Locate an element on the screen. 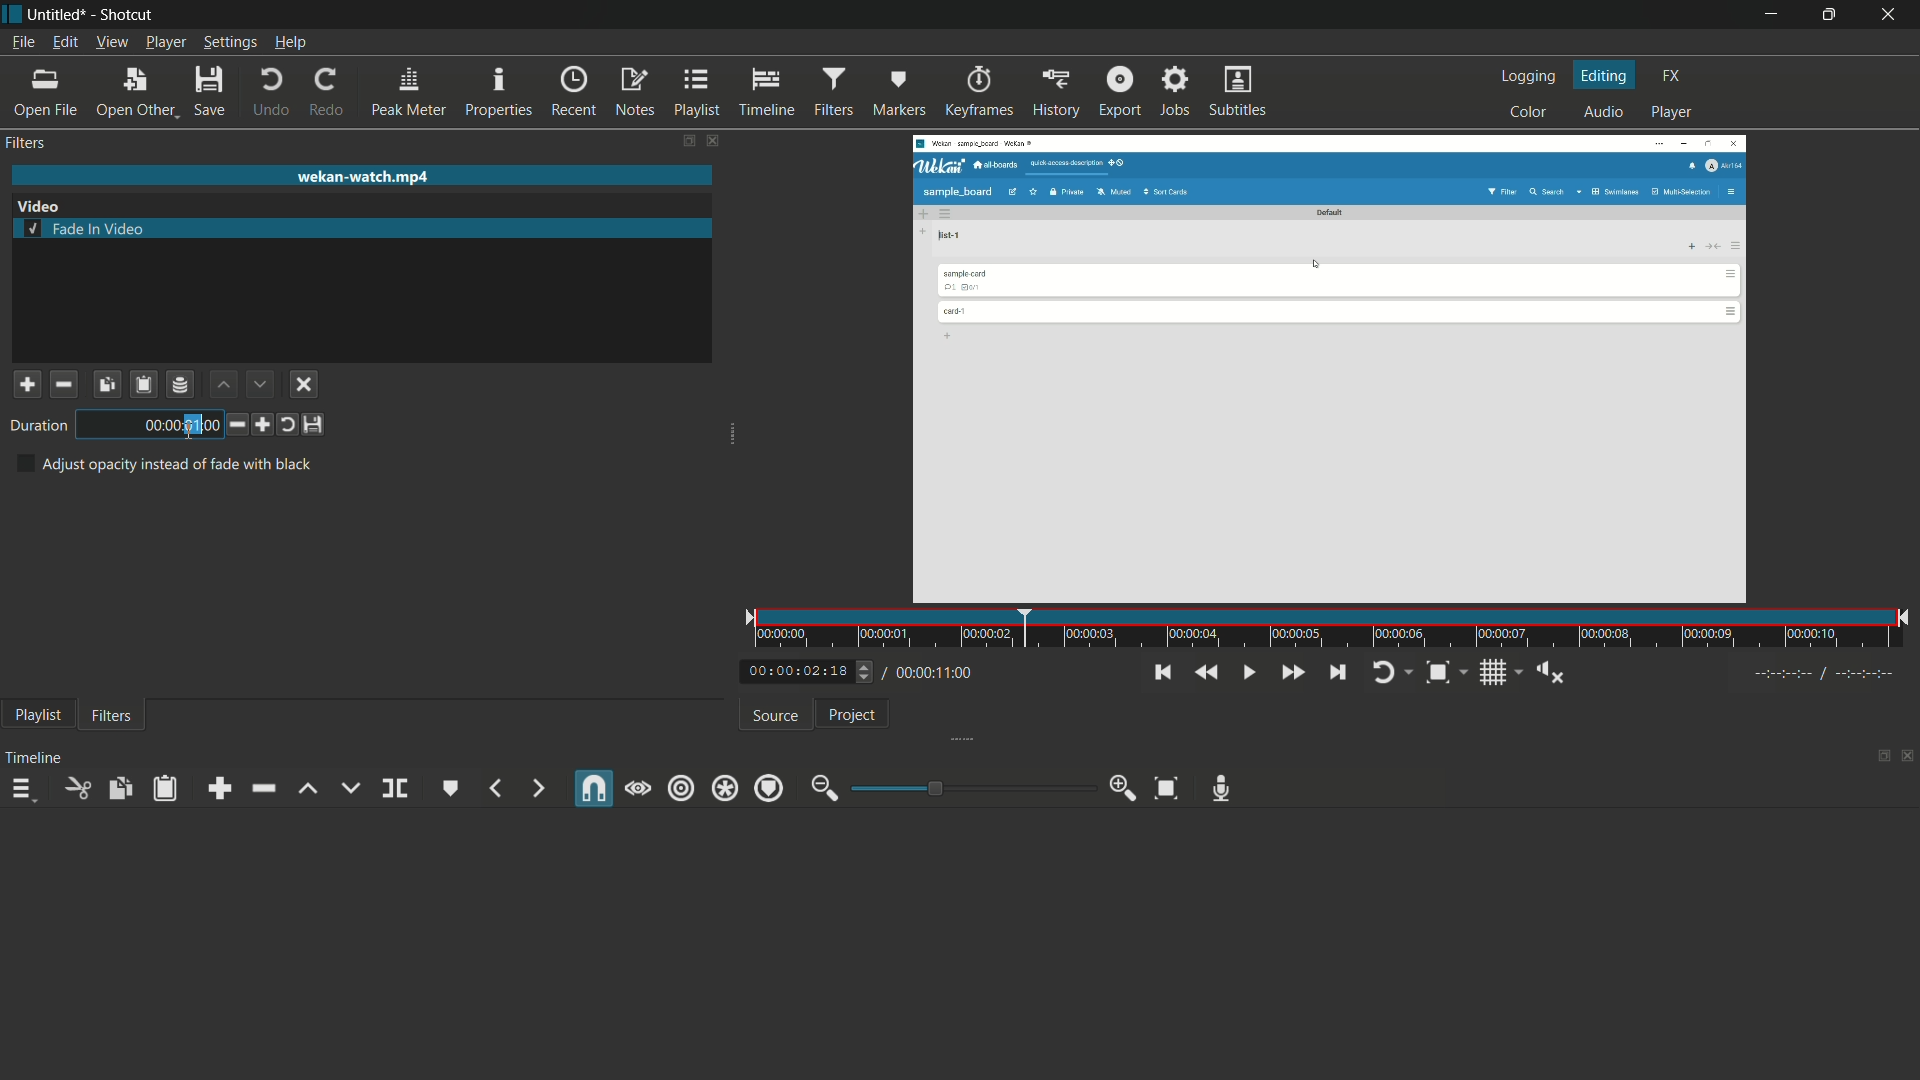  record audio is located at coordinates (1220, 789).